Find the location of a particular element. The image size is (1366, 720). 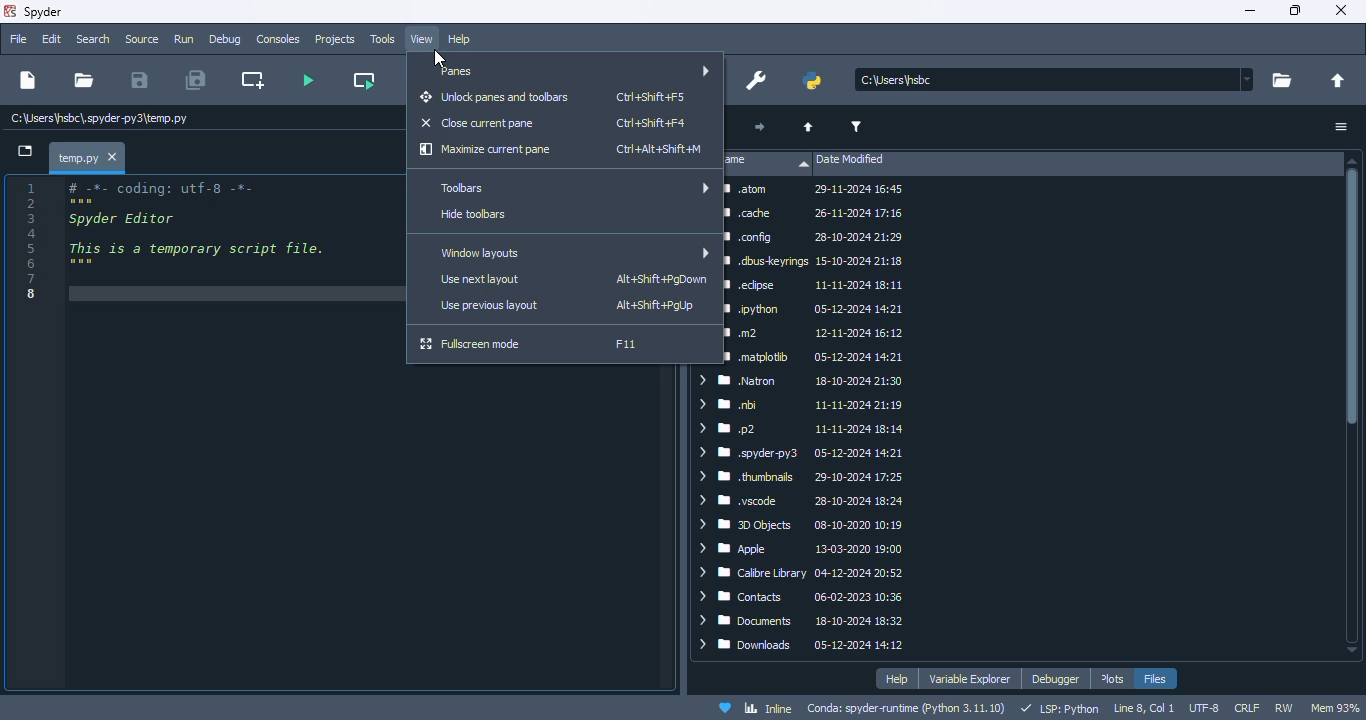

options is located at coordinates (1342, 127).